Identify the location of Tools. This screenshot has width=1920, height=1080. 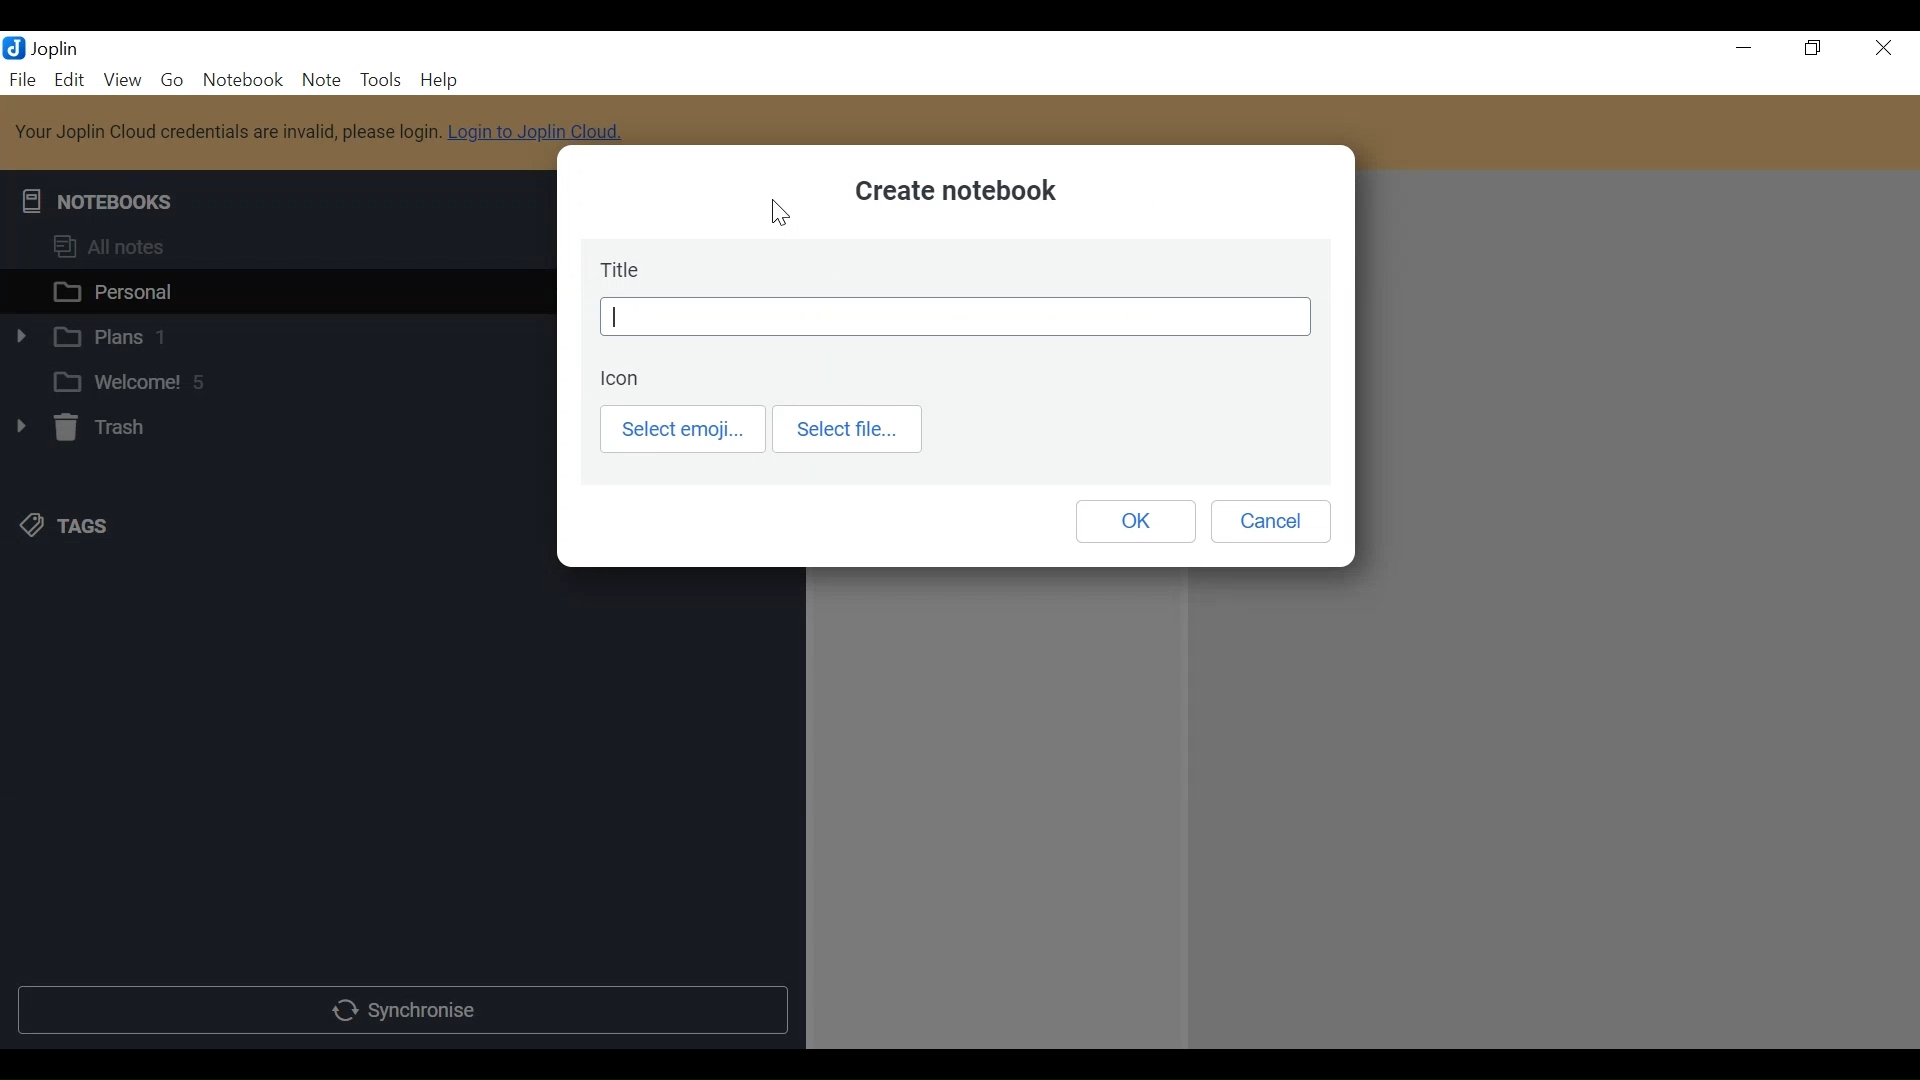
(379, 79).